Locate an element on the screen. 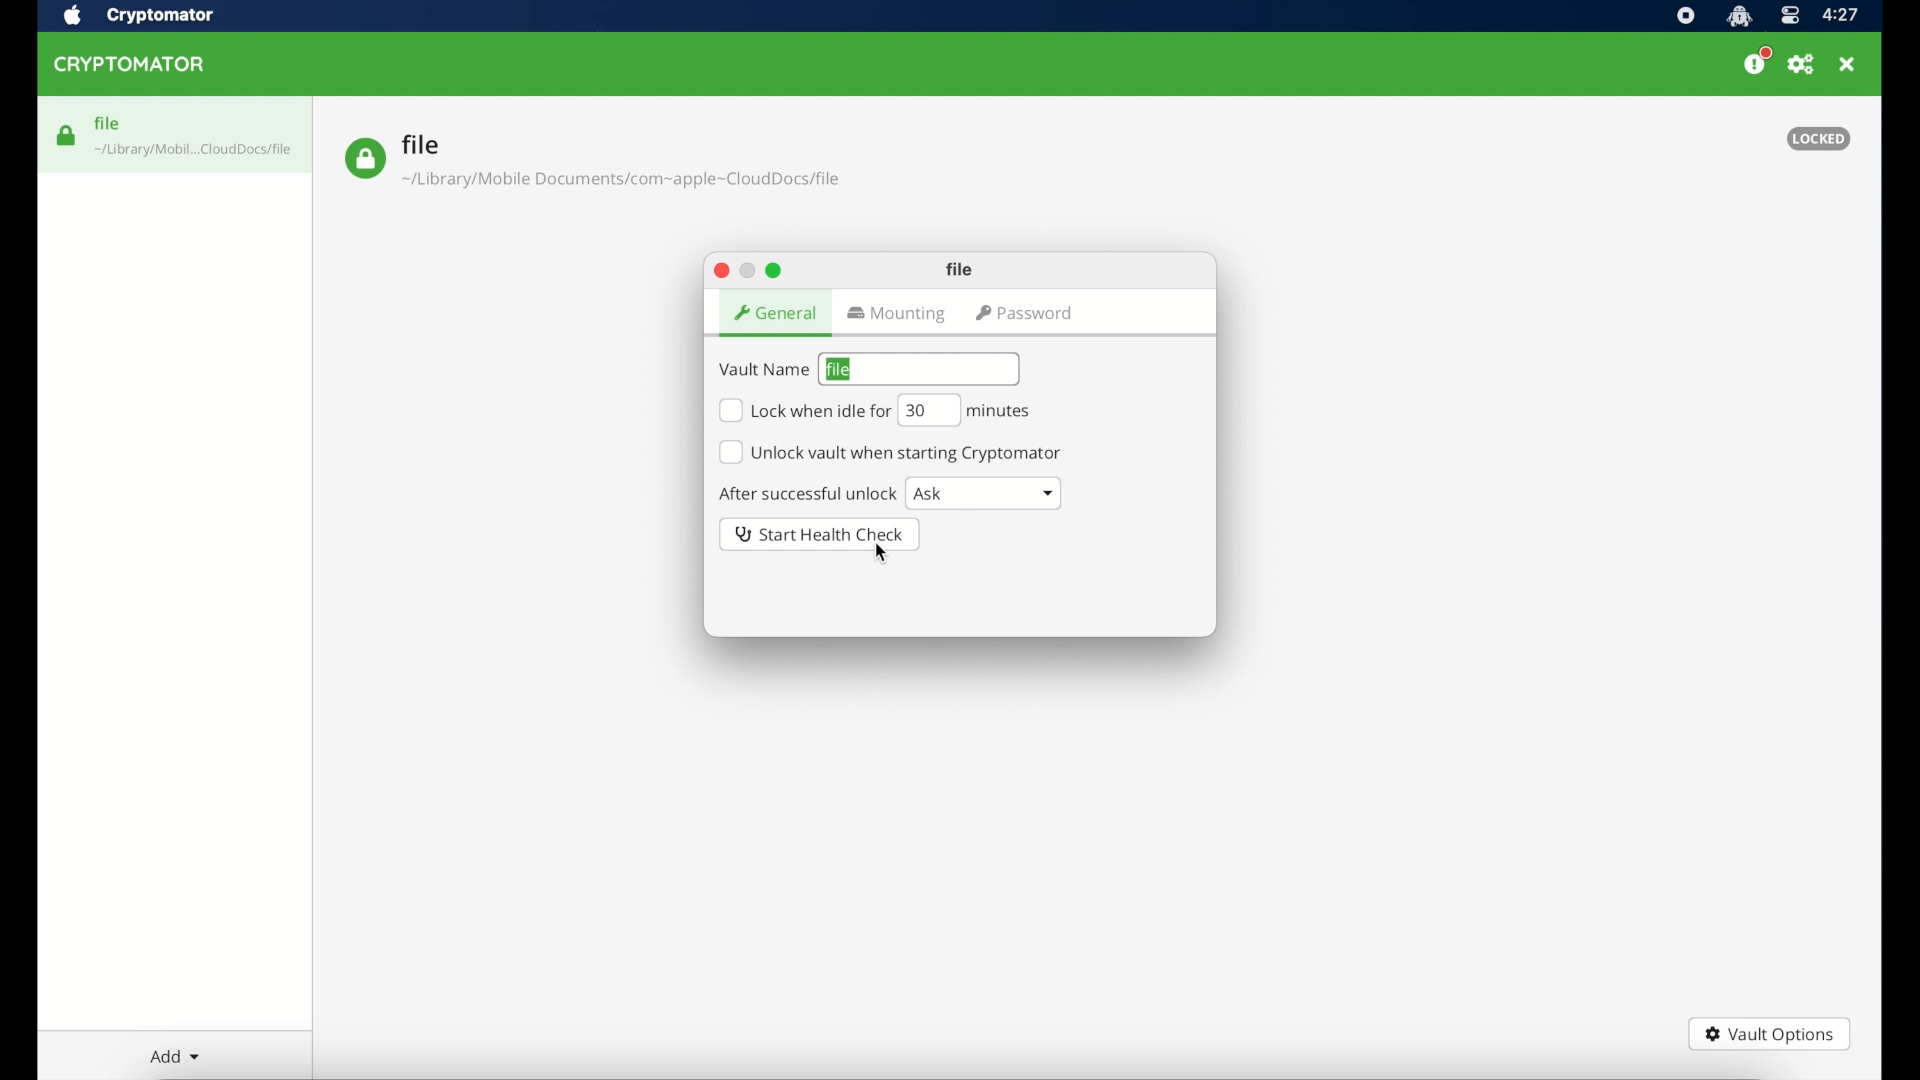 Image resolution: width=1920 pixels, height=1080 pixels. password is located at coordinates (1028, 314).